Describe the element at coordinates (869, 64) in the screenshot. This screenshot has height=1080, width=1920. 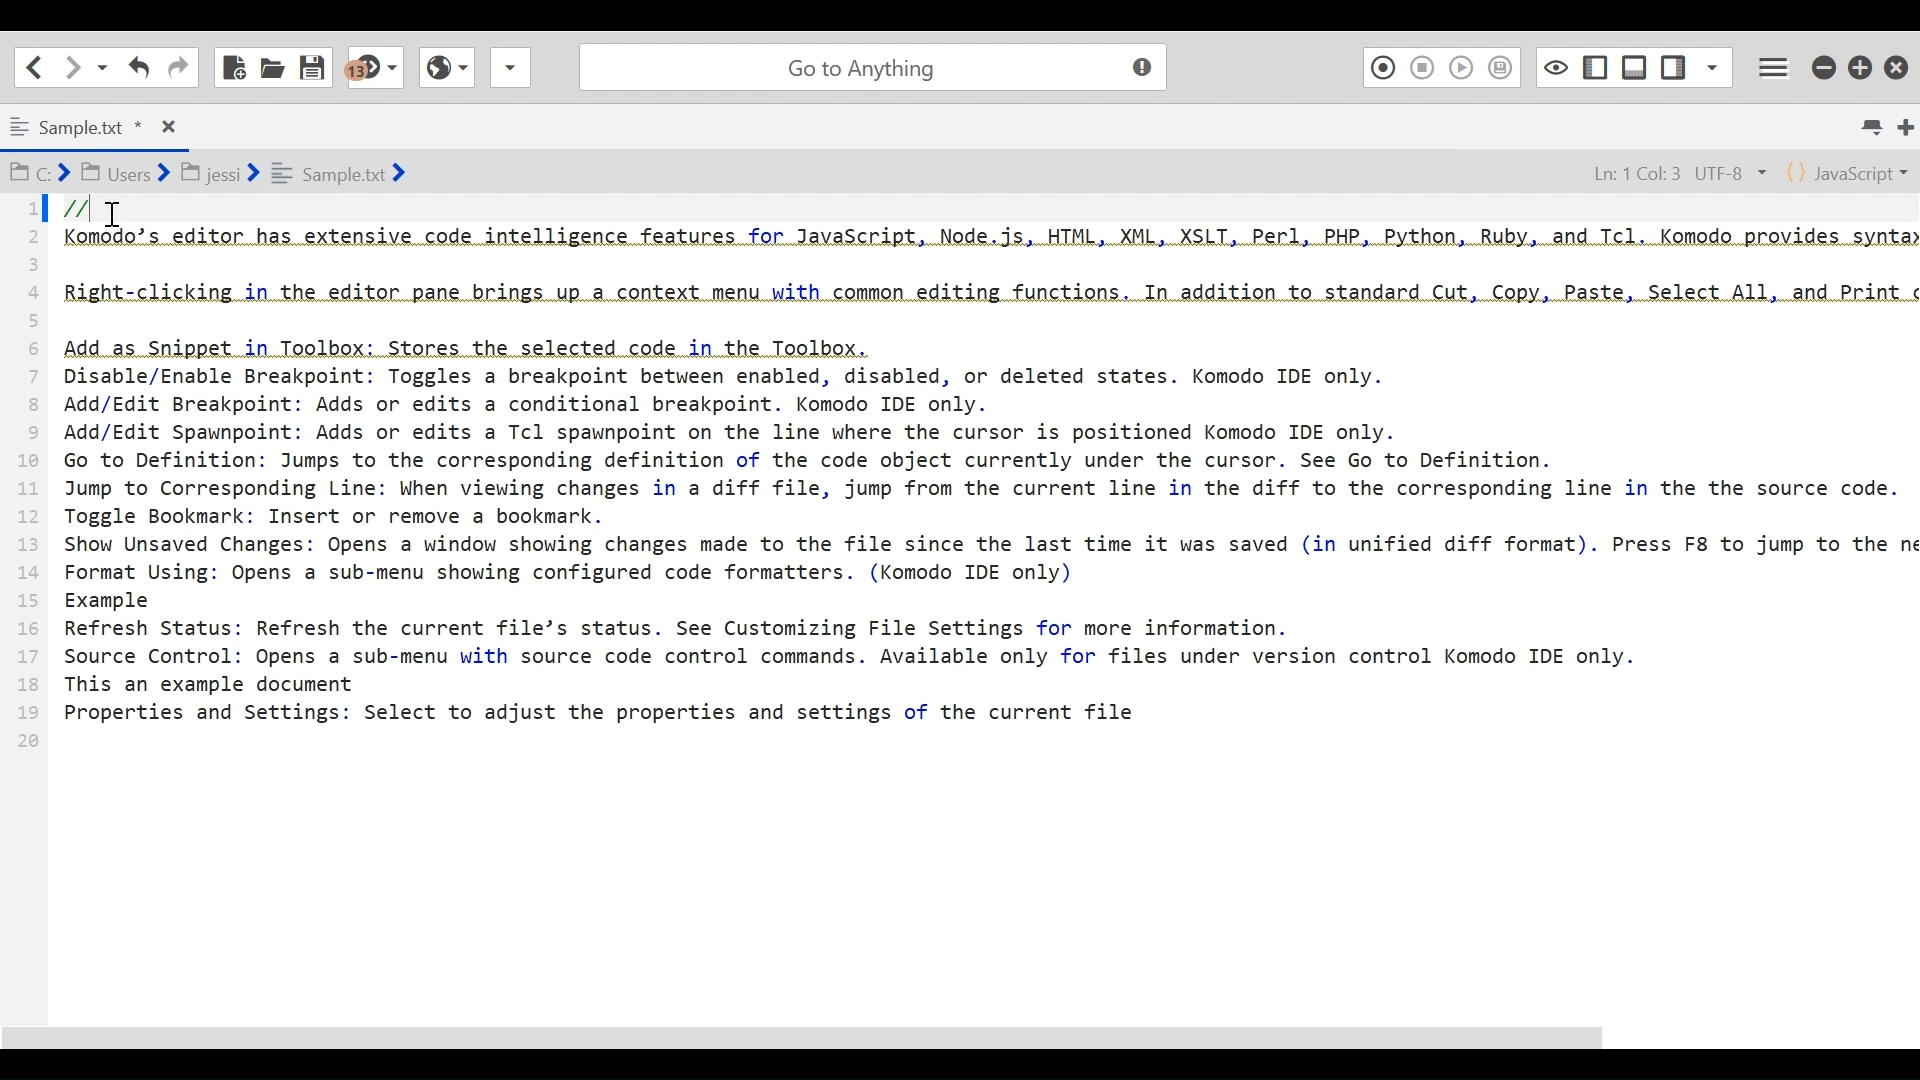
I see `Search` at that location.